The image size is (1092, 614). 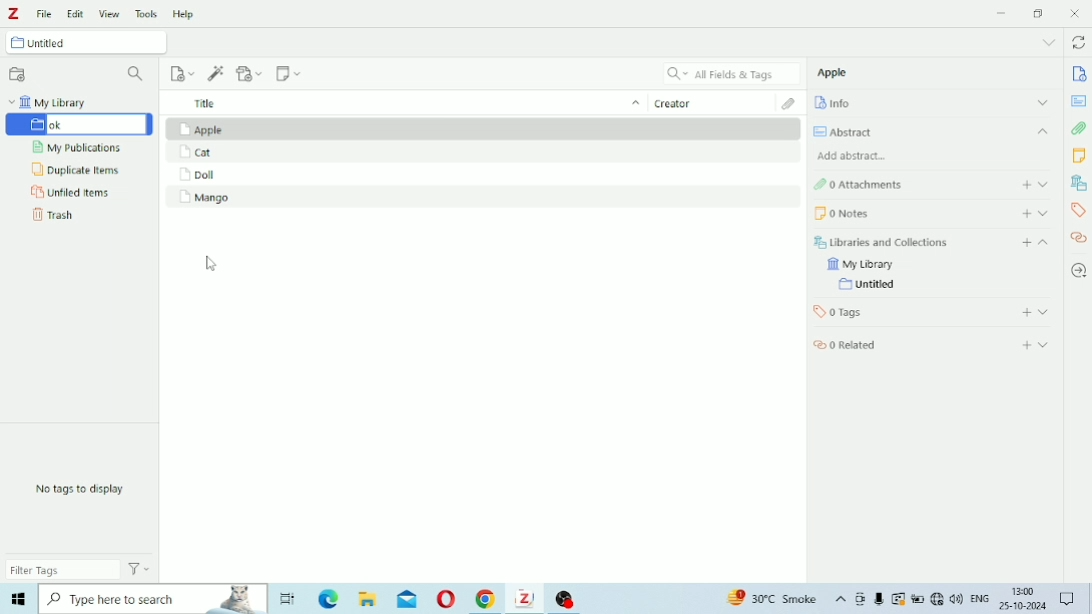 What do you see at coordinates (730, 73) in the screenshot?
I see `All Fields & Tags` at bounding box center [730, 73].